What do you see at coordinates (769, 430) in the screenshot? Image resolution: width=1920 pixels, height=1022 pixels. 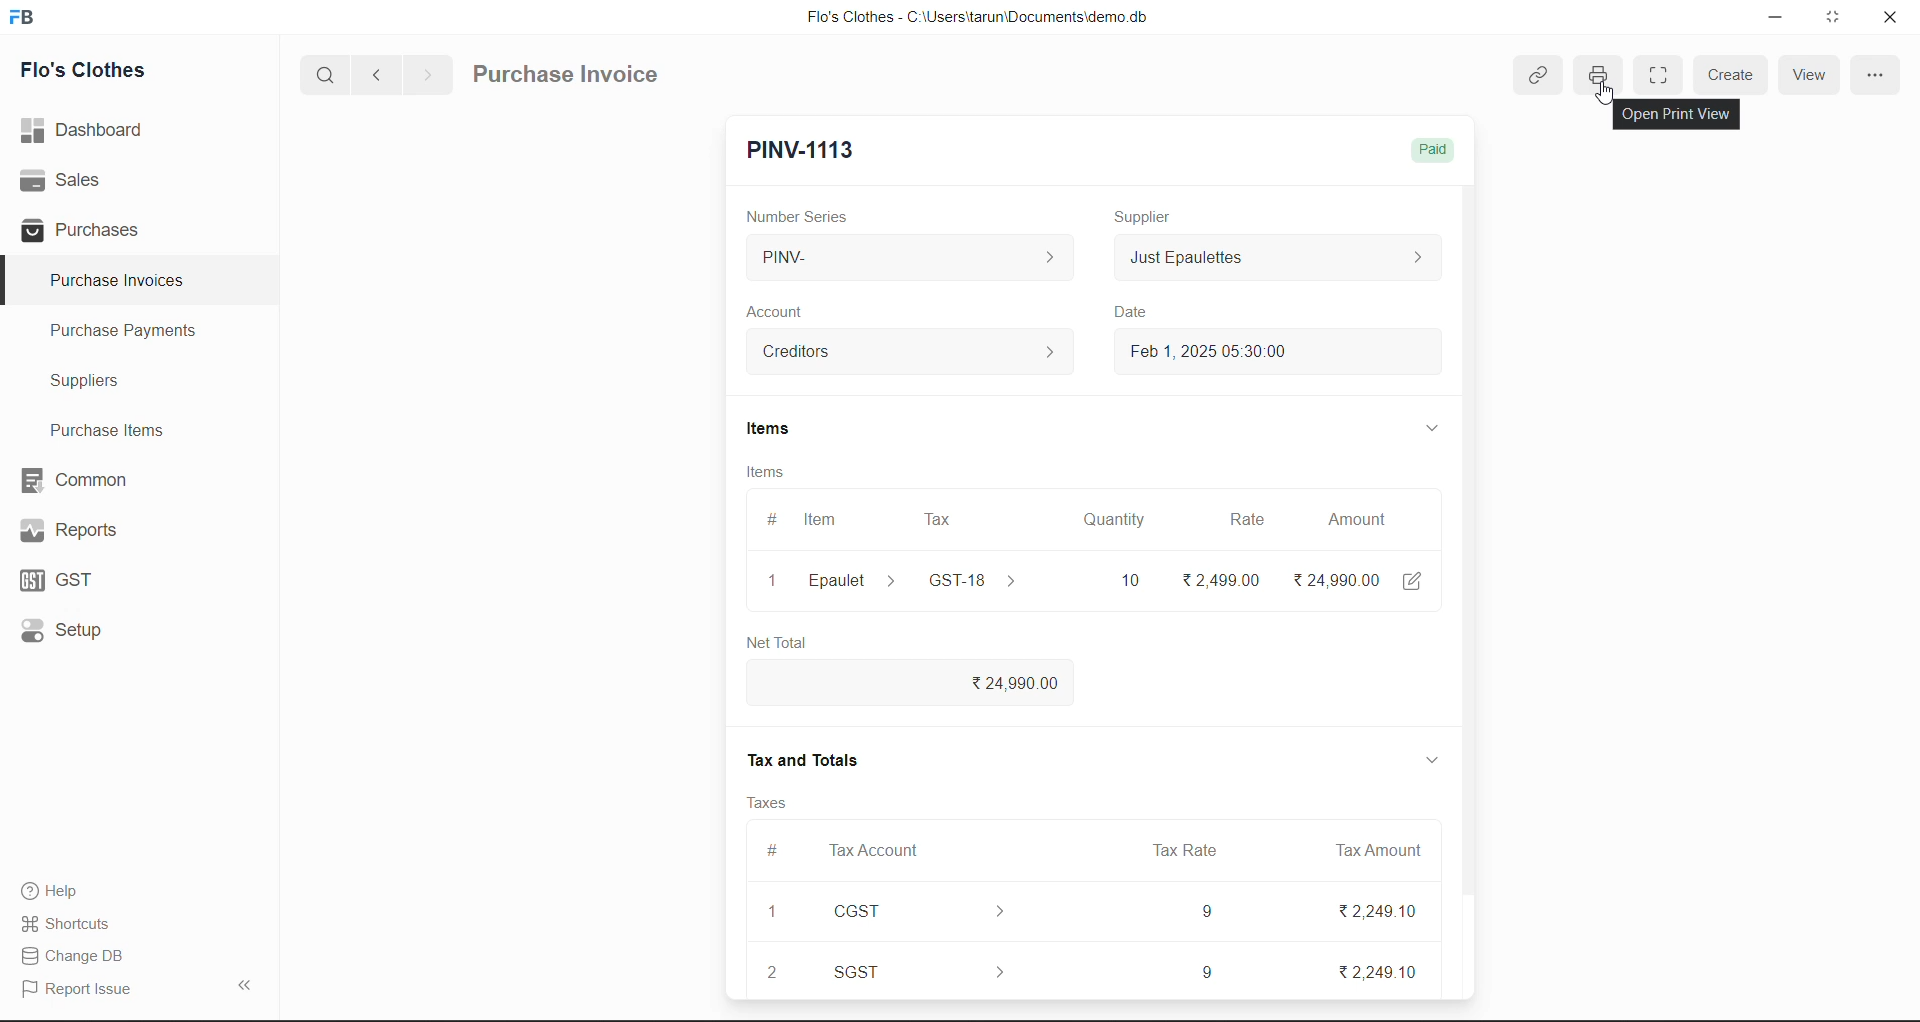 I see `Items` at bounding box center [769, 430].